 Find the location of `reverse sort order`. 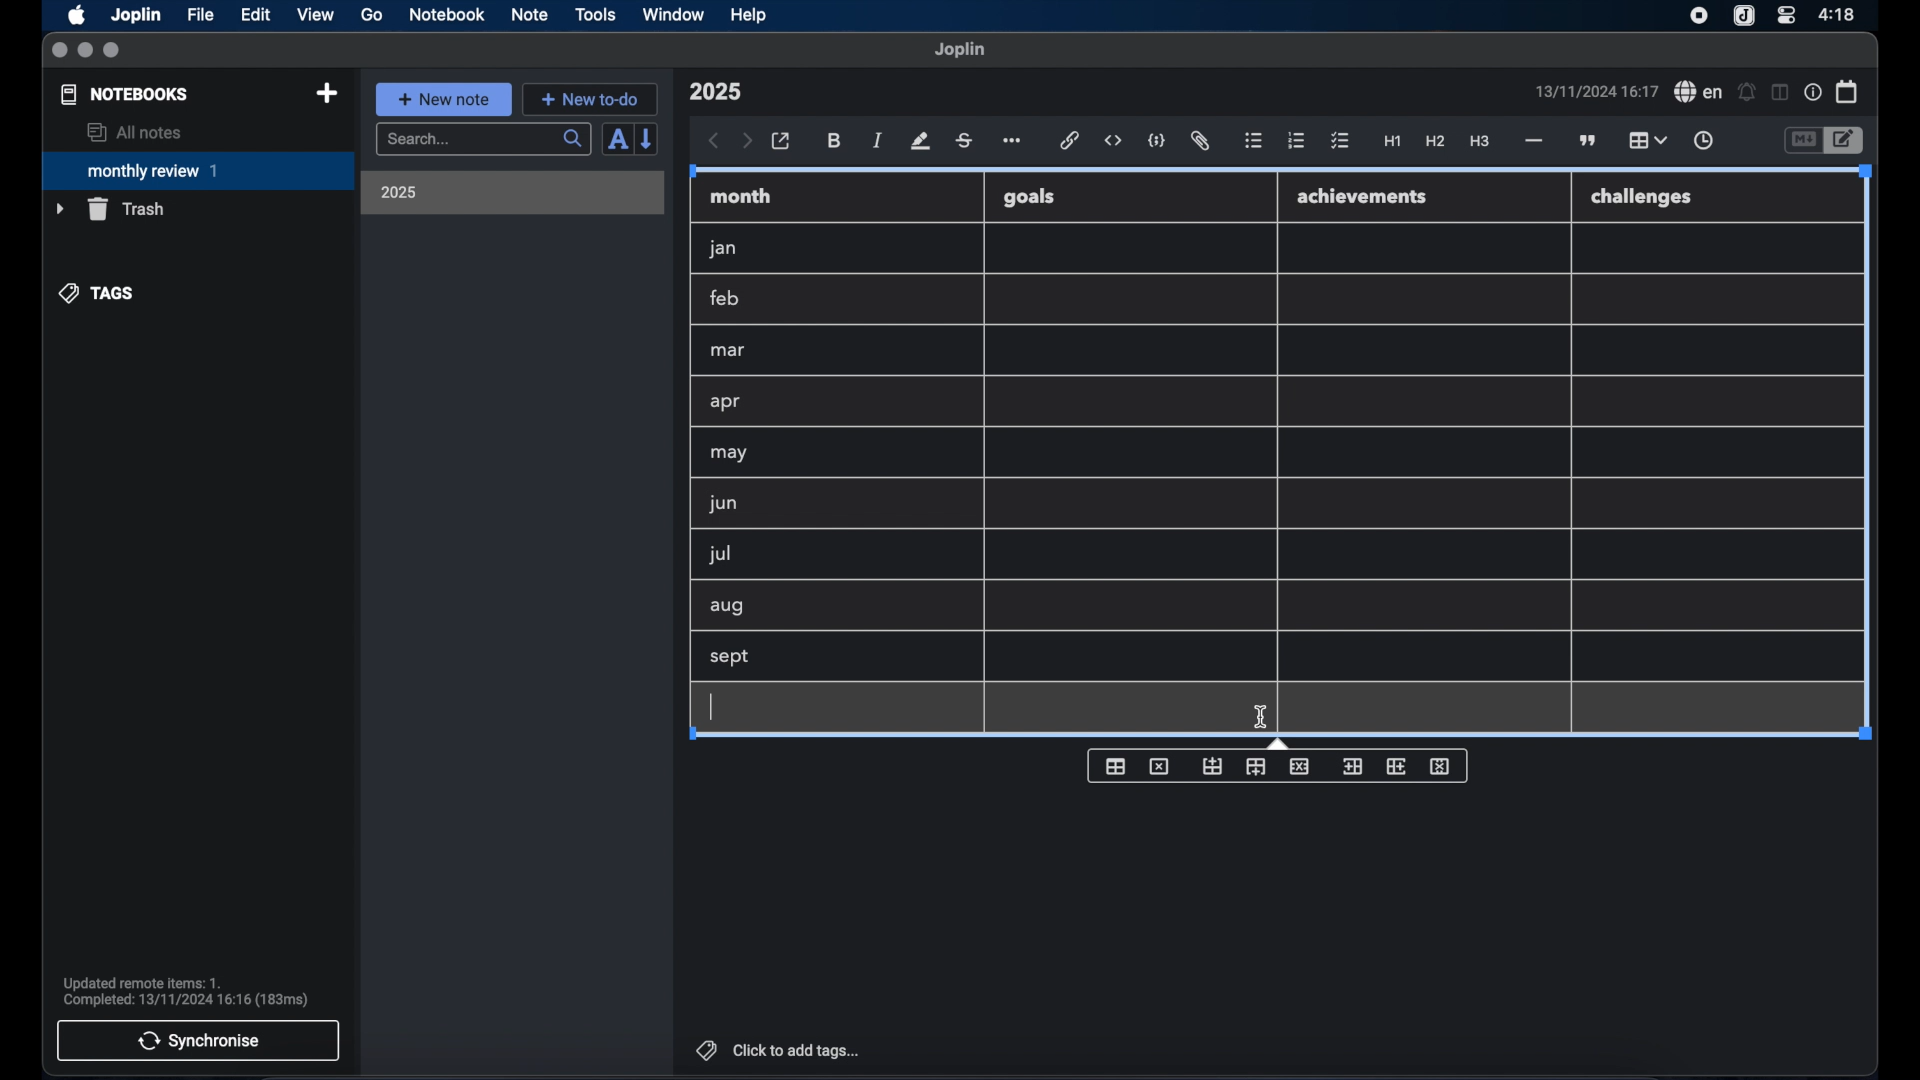

reverse sort order is located at coordinates (648, 138).